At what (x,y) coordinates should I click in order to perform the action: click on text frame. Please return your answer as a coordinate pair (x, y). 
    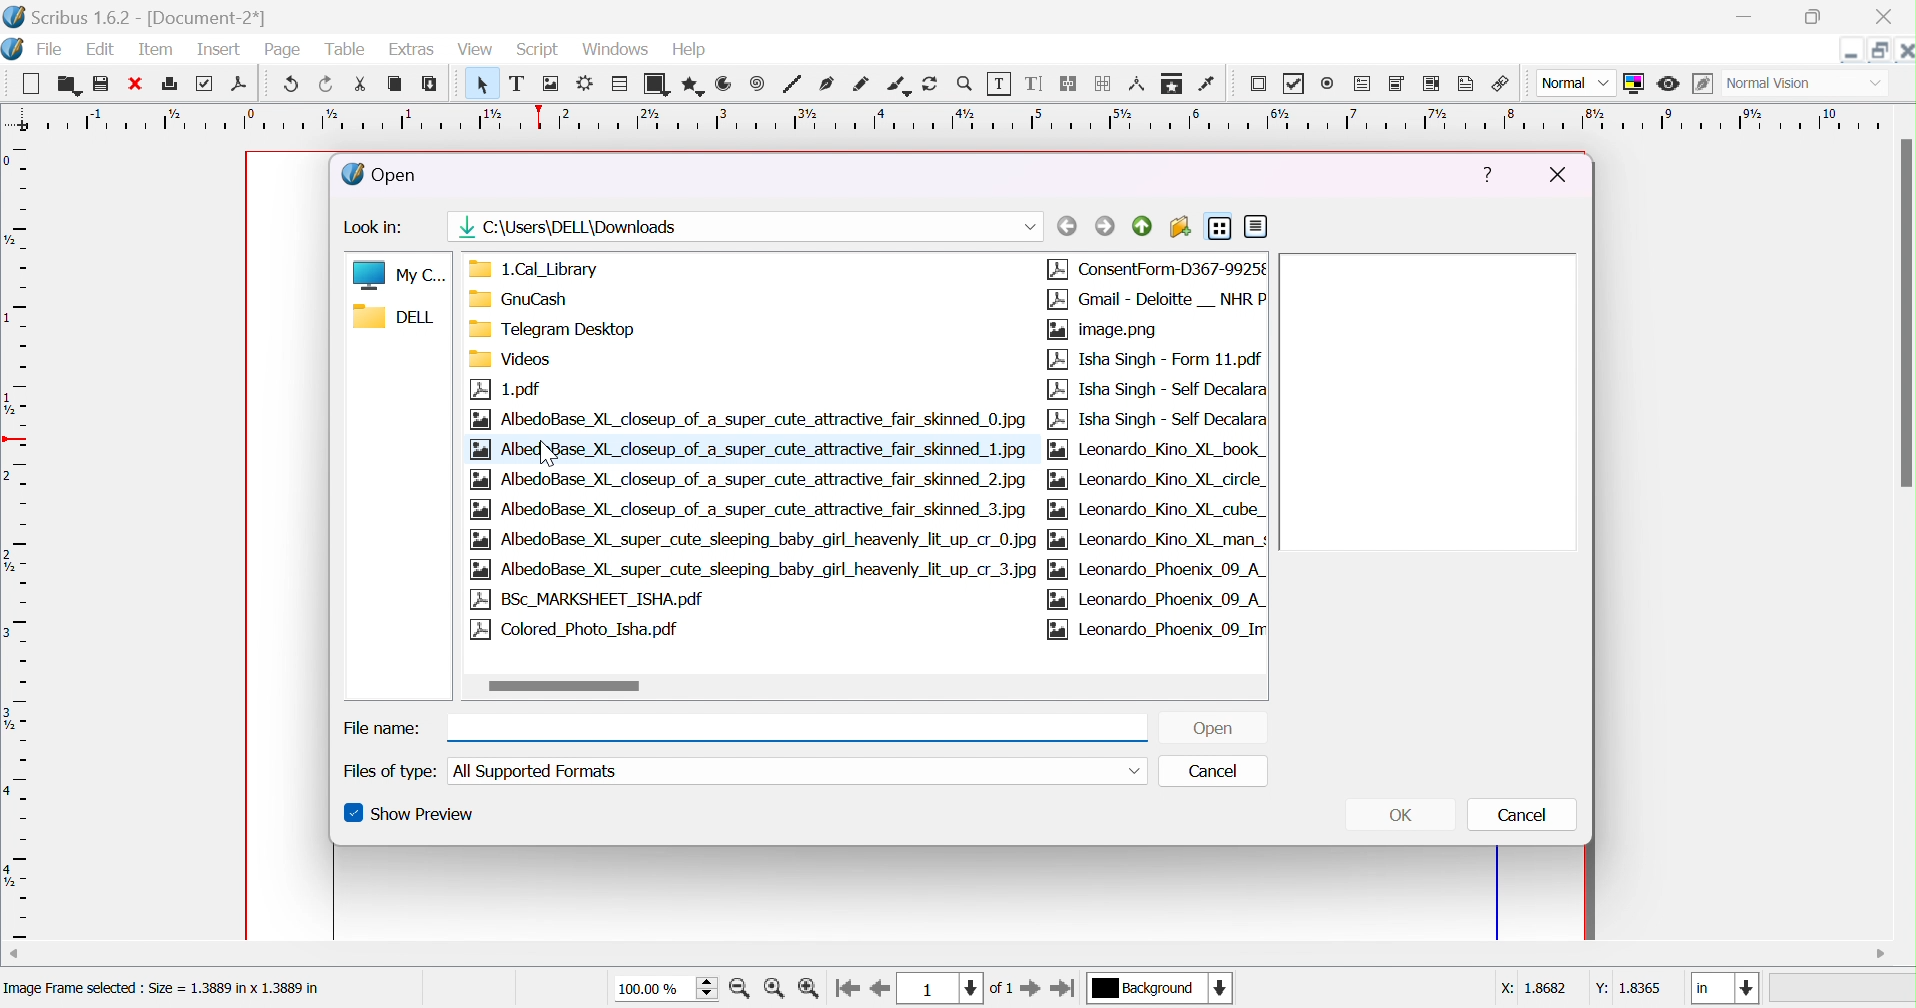
    Looking at the image, I should click on (516, 84).